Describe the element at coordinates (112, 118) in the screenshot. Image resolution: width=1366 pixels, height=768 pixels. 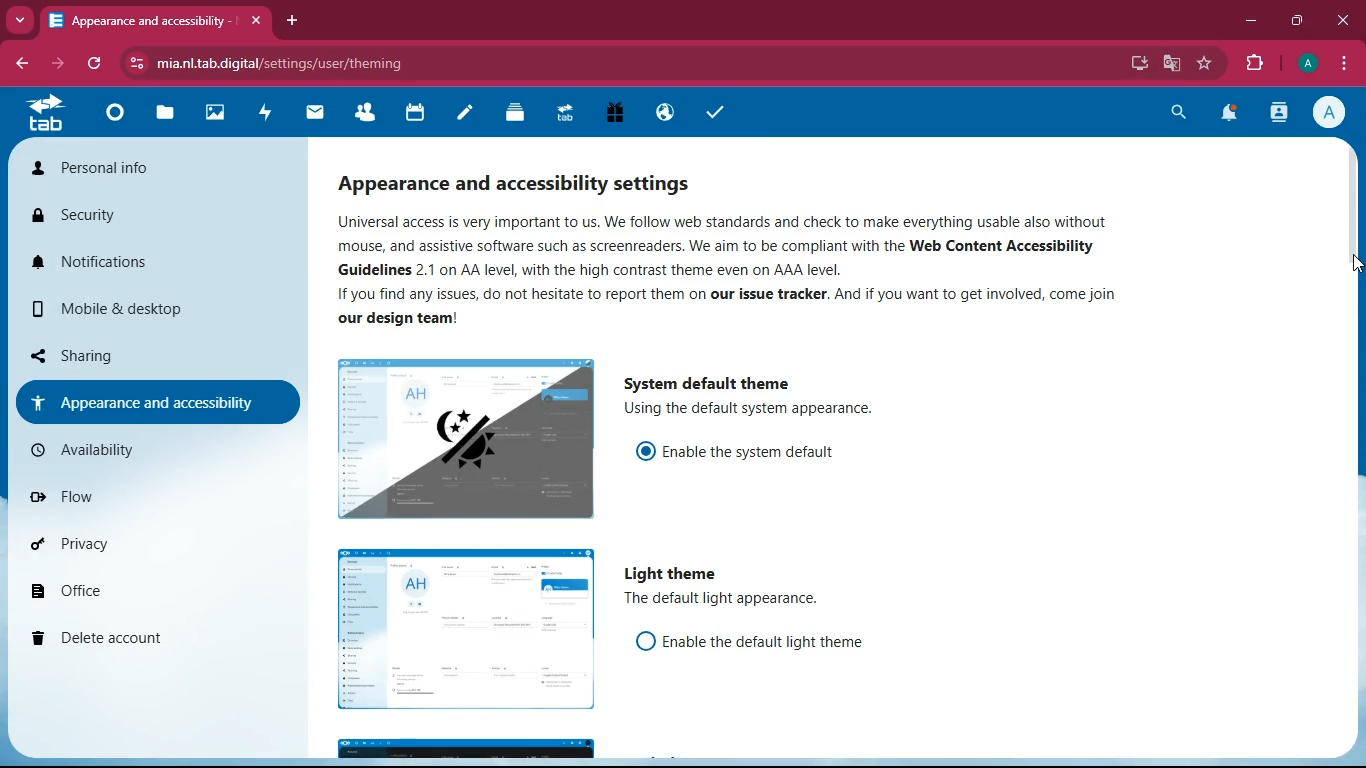
I see `home` at that location.